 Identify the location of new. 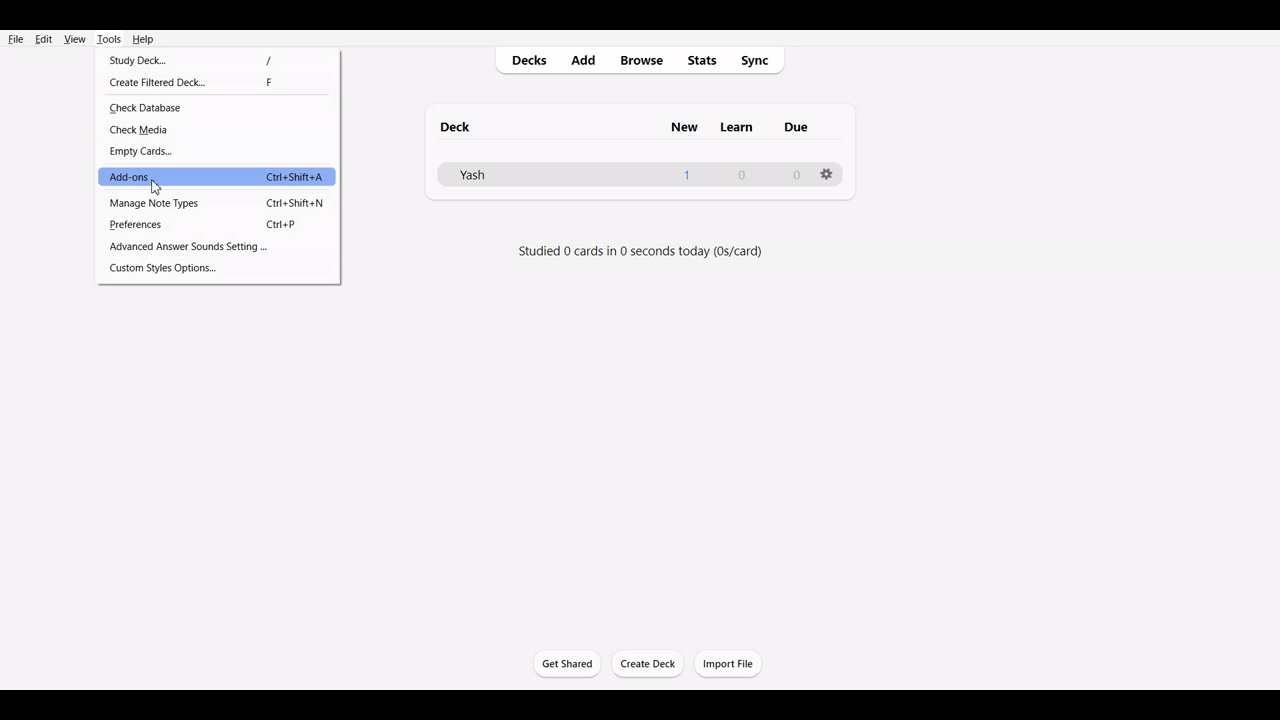
(677, 119).